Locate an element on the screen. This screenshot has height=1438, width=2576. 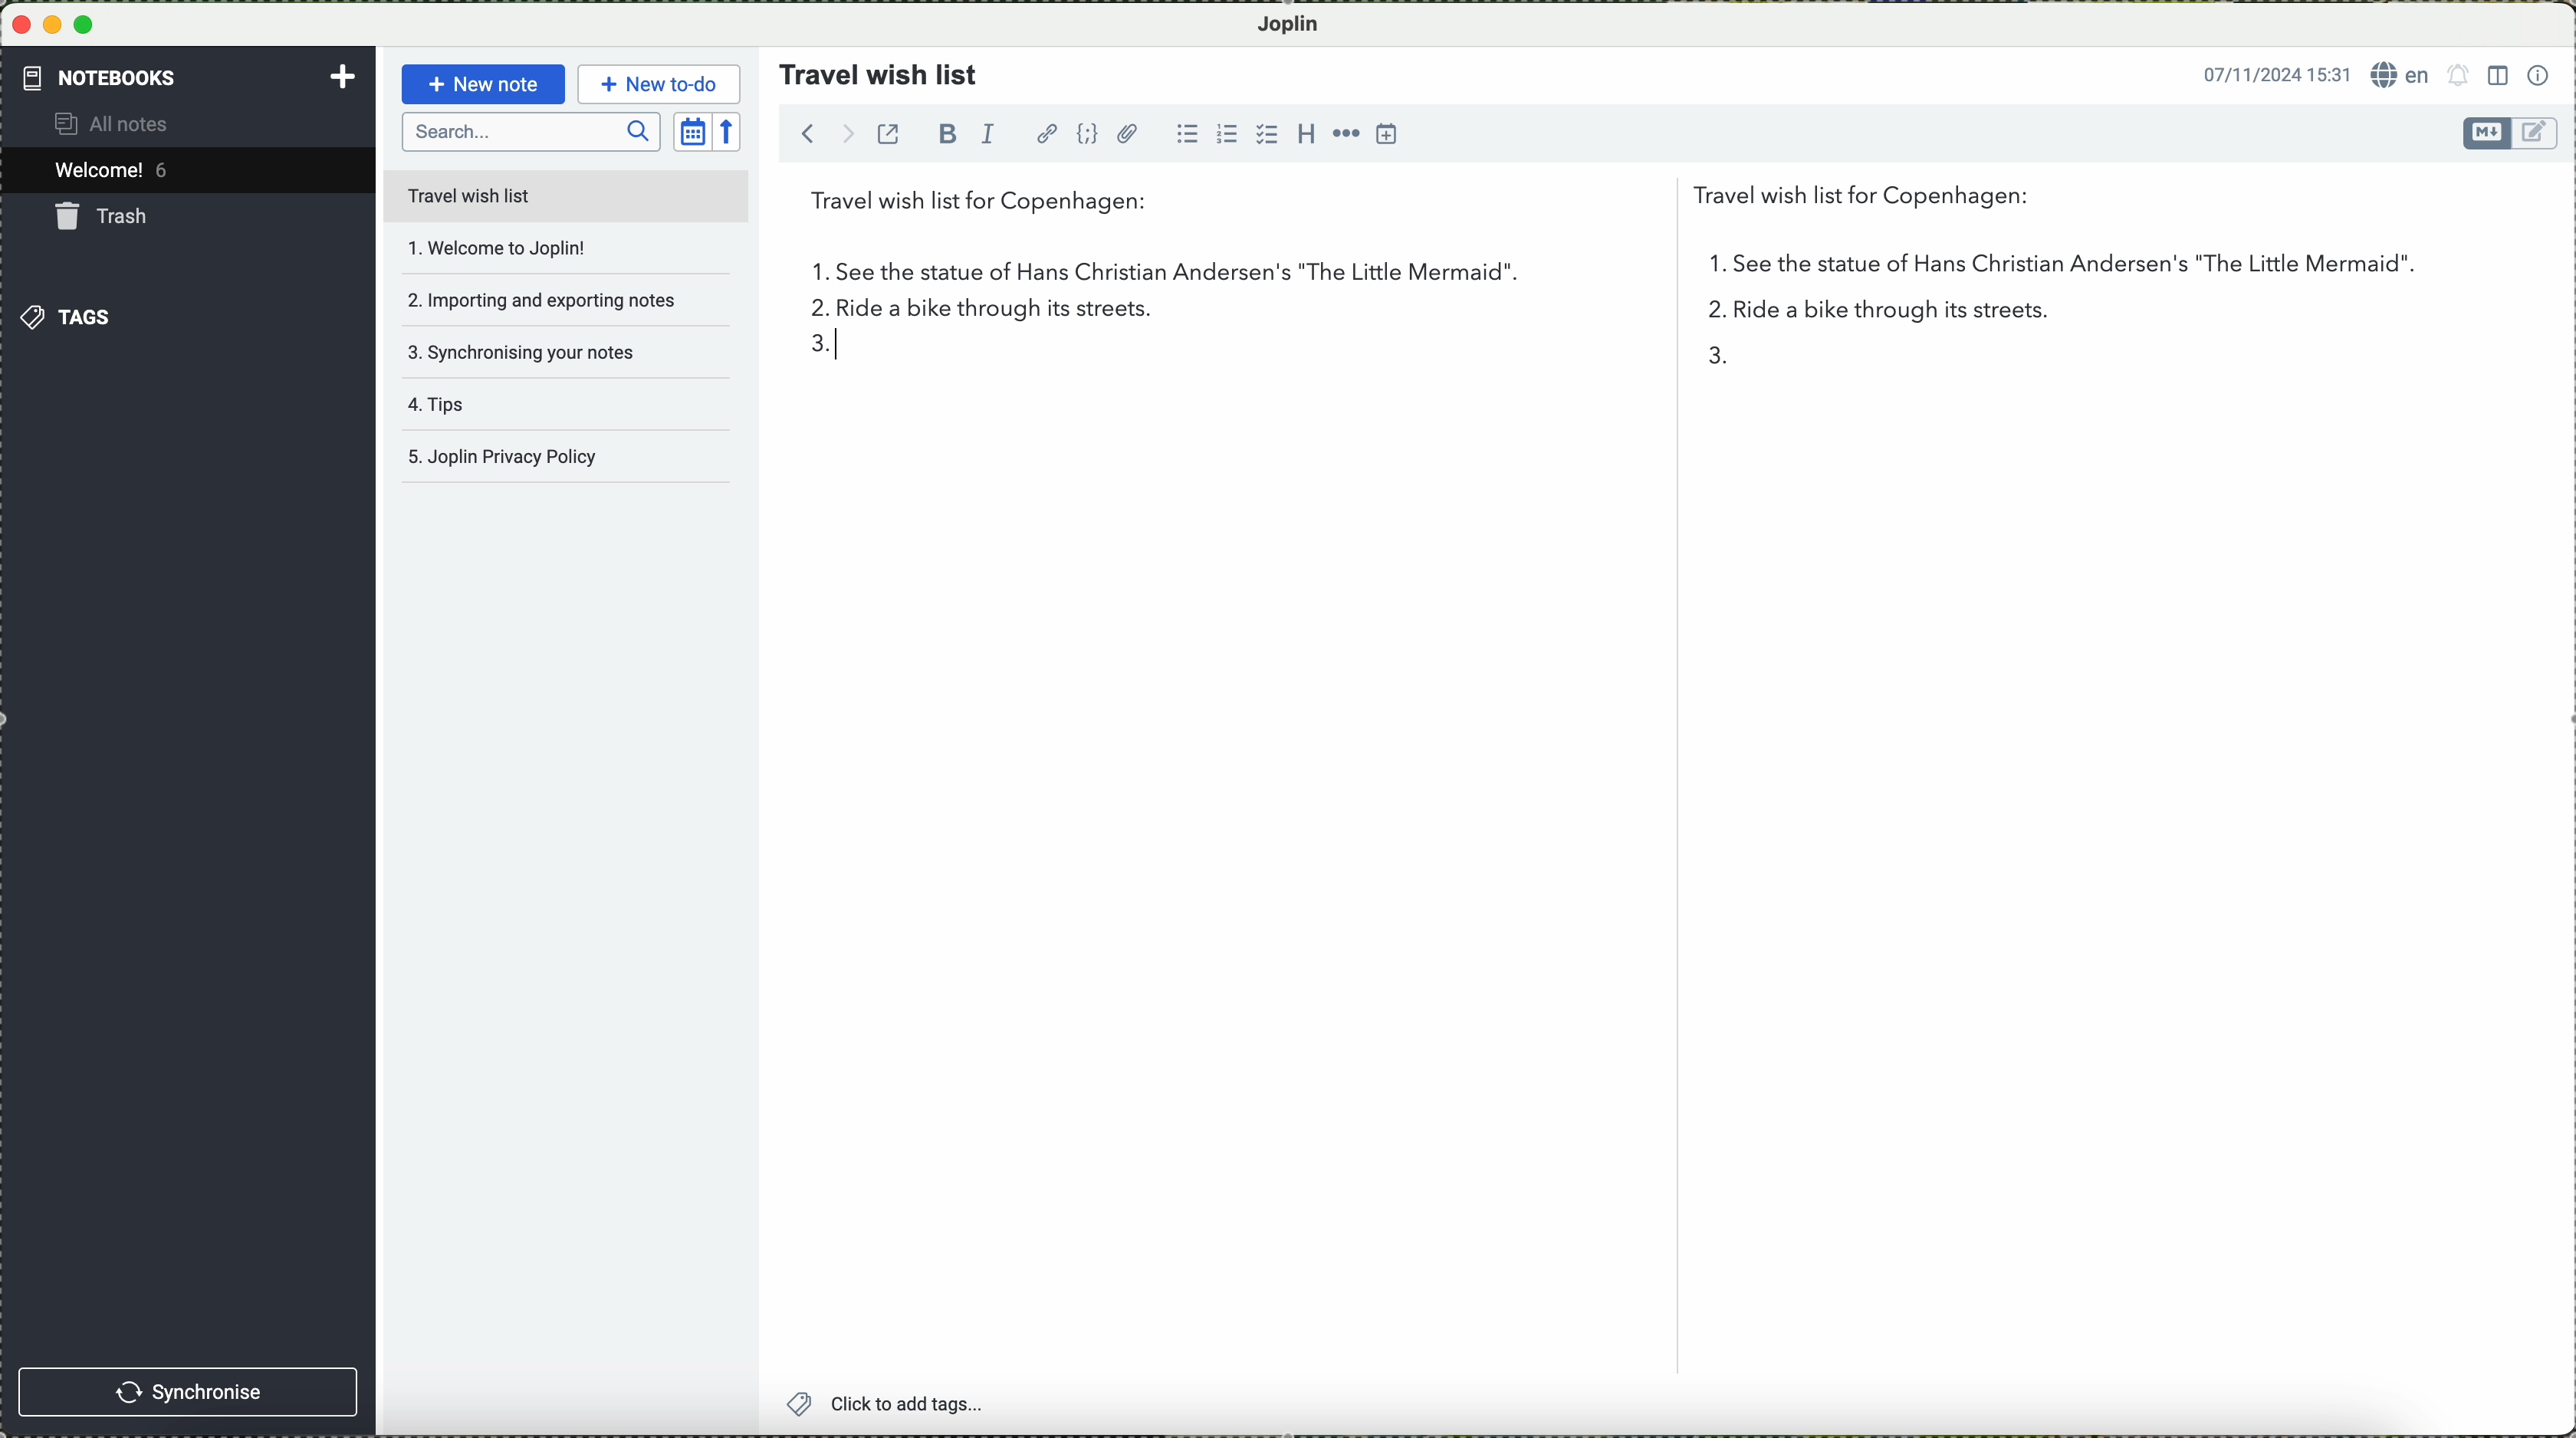
hyperlink is located at coordinates (1046, 133).